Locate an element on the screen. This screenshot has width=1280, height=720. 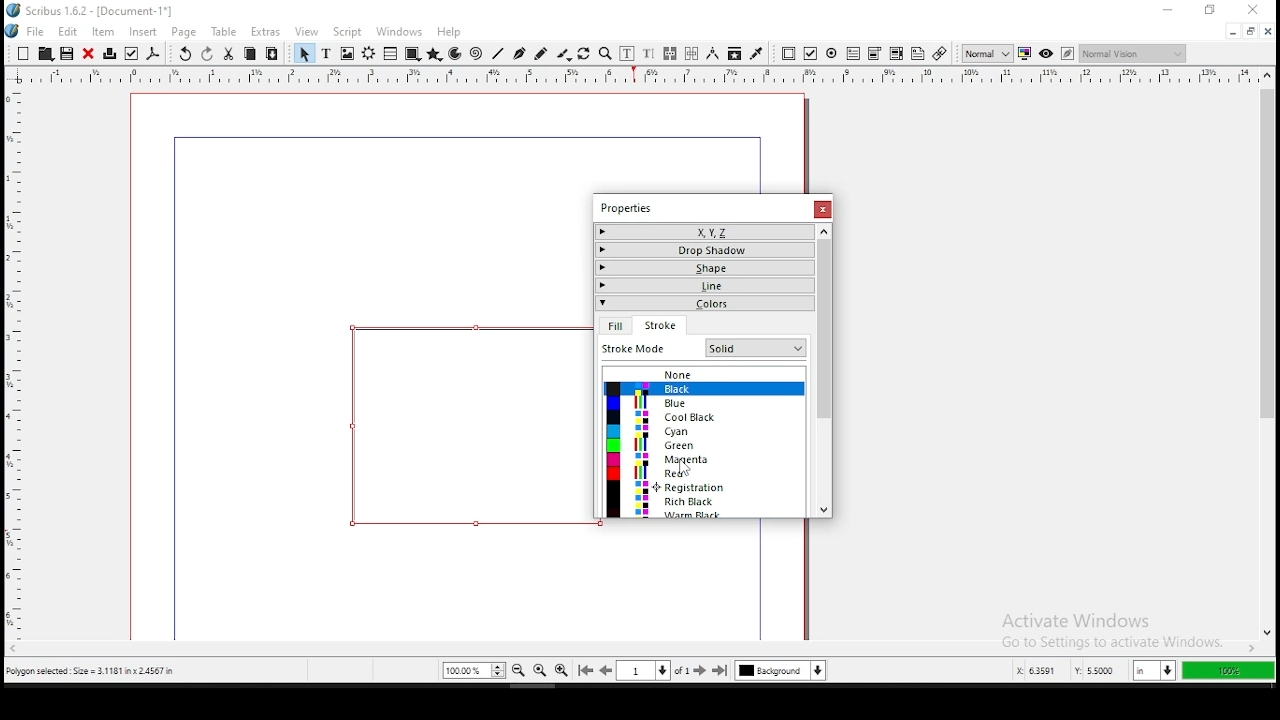
x: 5.2253 is located at coordinates (1031, 671).